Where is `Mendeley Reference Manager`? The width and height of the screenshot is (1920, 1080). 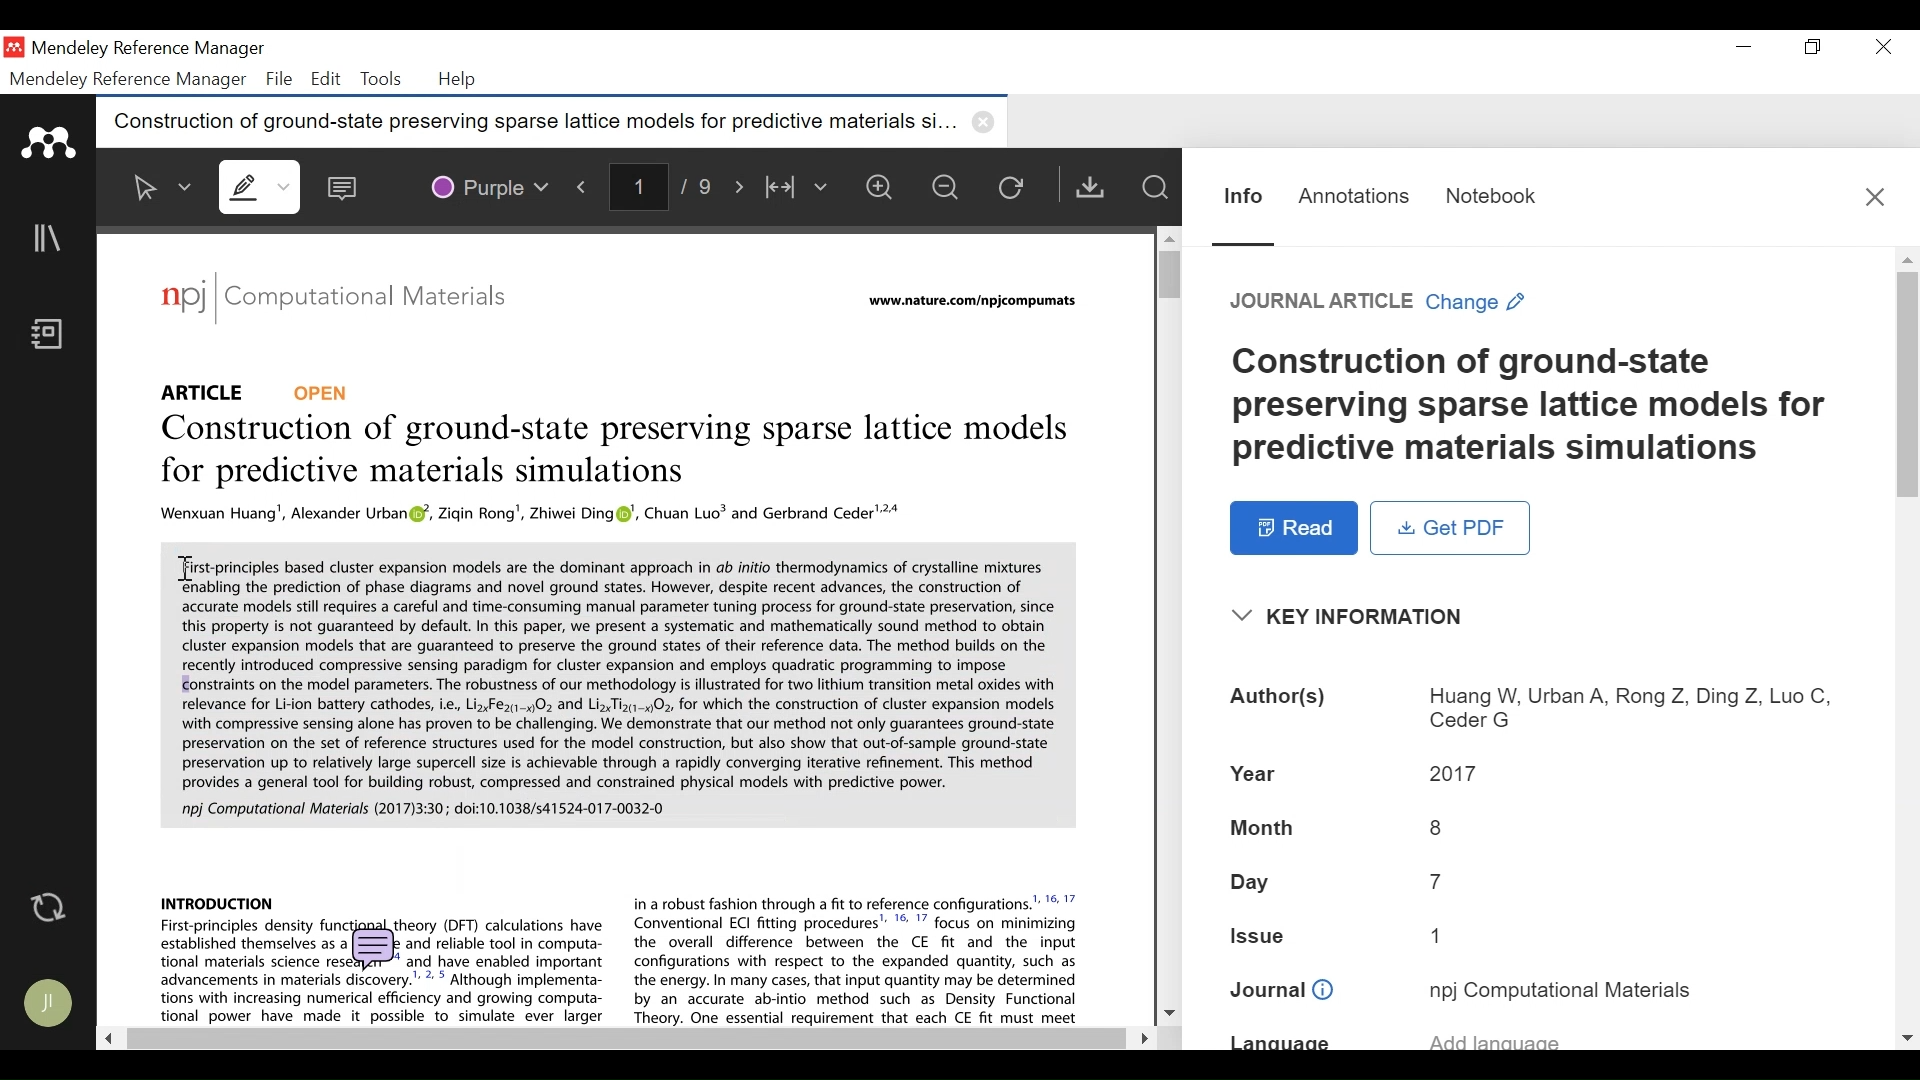 Mendeley Reference Manager is located at coordinates (147, 51).